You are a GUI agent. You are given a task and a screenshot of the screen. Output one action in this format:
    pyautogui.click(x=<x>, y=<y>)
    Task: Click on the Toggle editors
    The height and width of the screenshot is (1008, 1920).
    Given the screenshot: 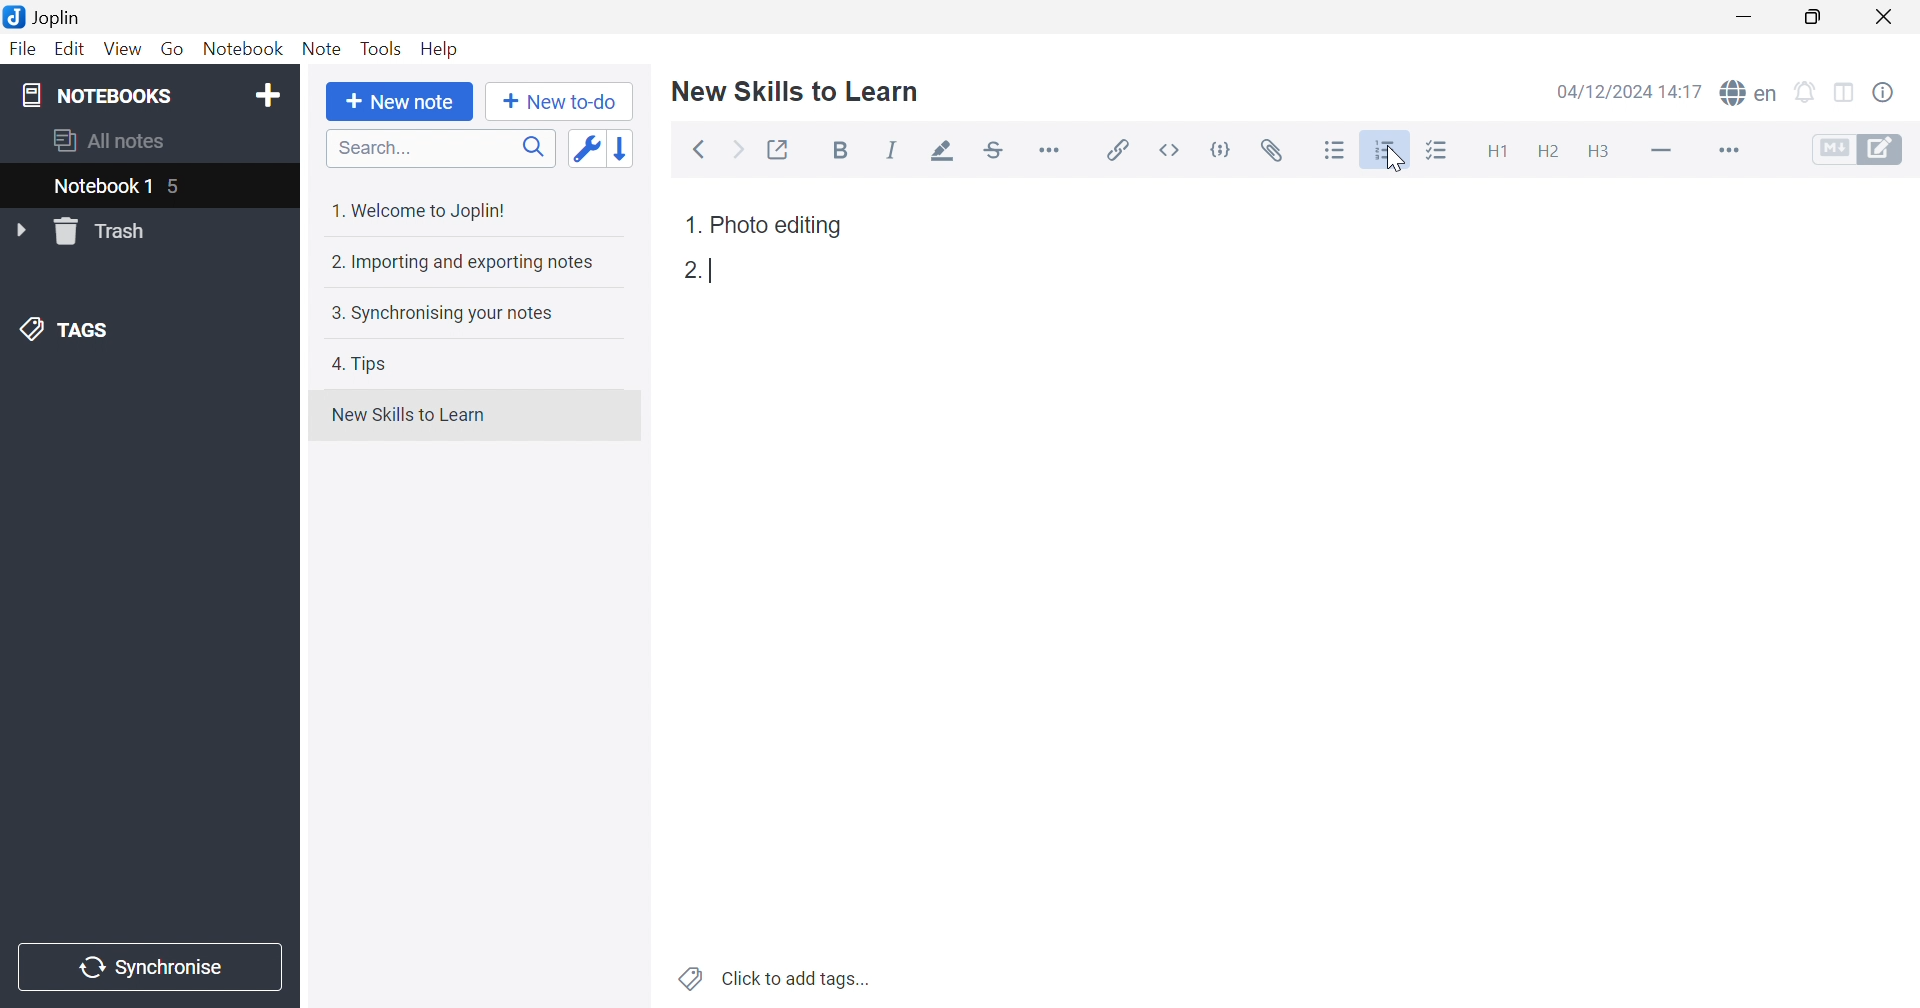 What is the action you would take?
    pyautogui.click(x=1858, y=148)
    